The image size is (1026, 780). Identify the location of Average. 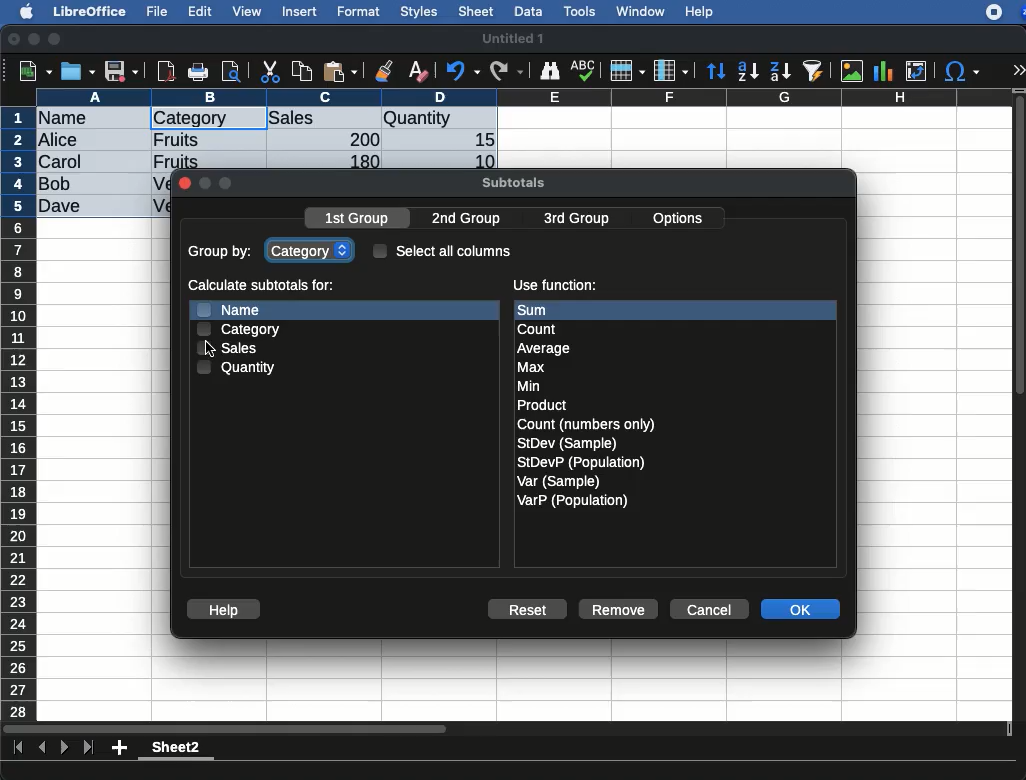
(545, 348).